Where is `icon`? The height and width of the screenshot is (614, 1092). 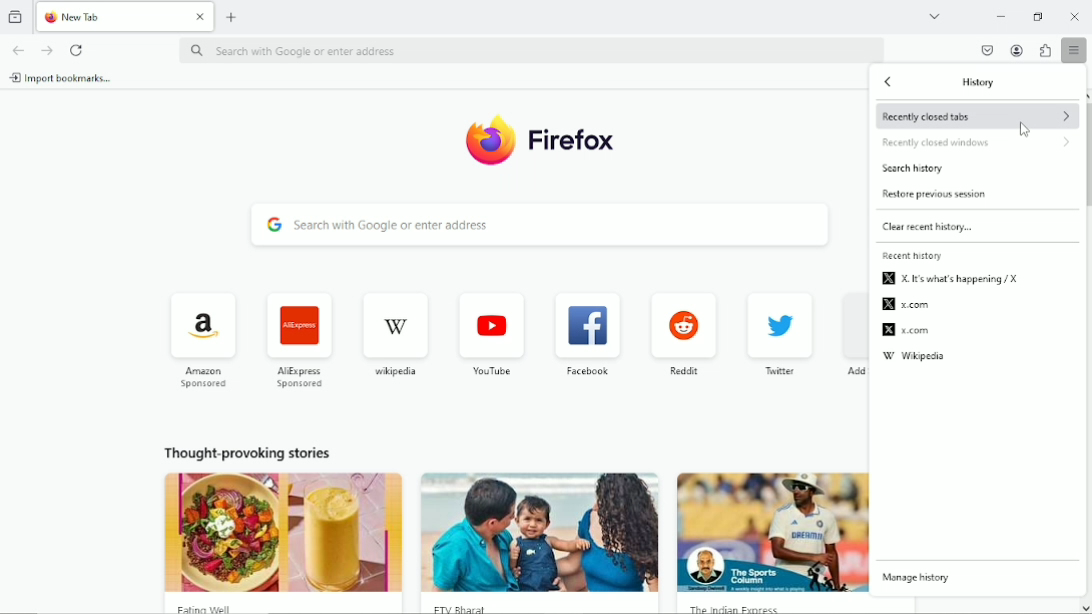 icon is located at coordinates (488, 140).